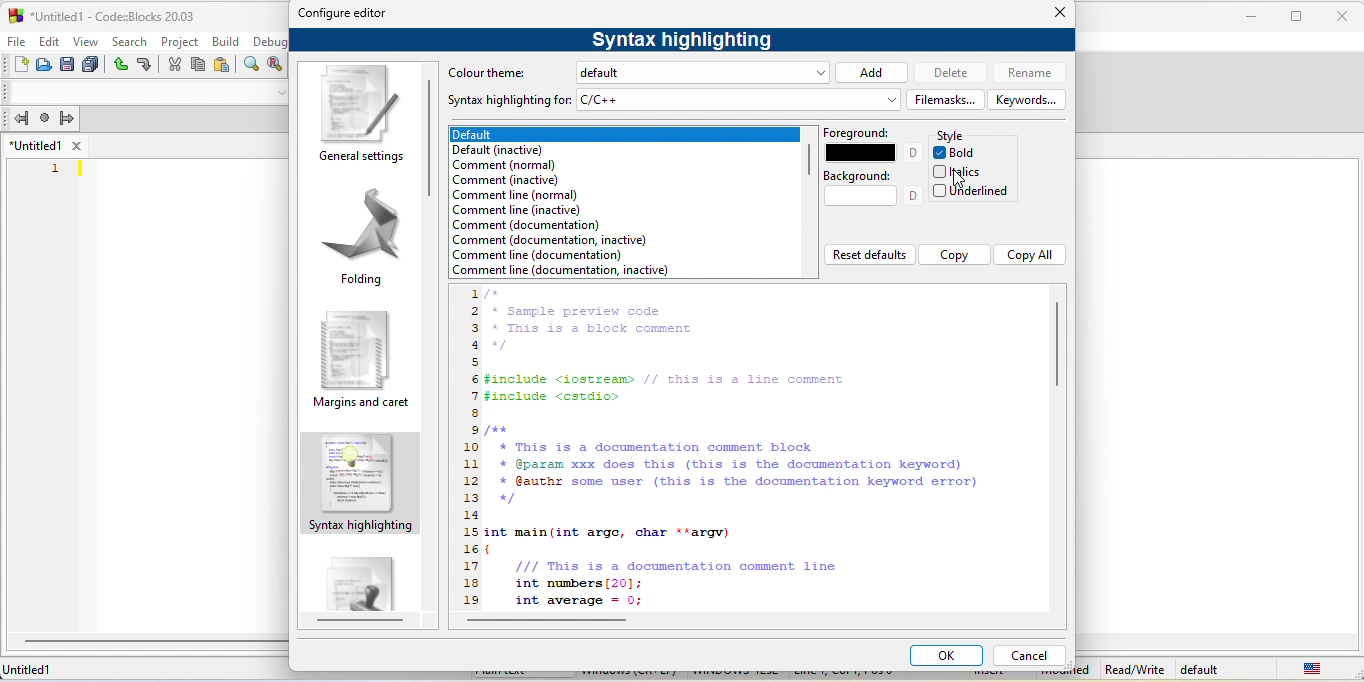 This screenshot has width=1364, height=682. Describe the element at coordinates (705, 72) in the screenshot. I see `default` at that location.